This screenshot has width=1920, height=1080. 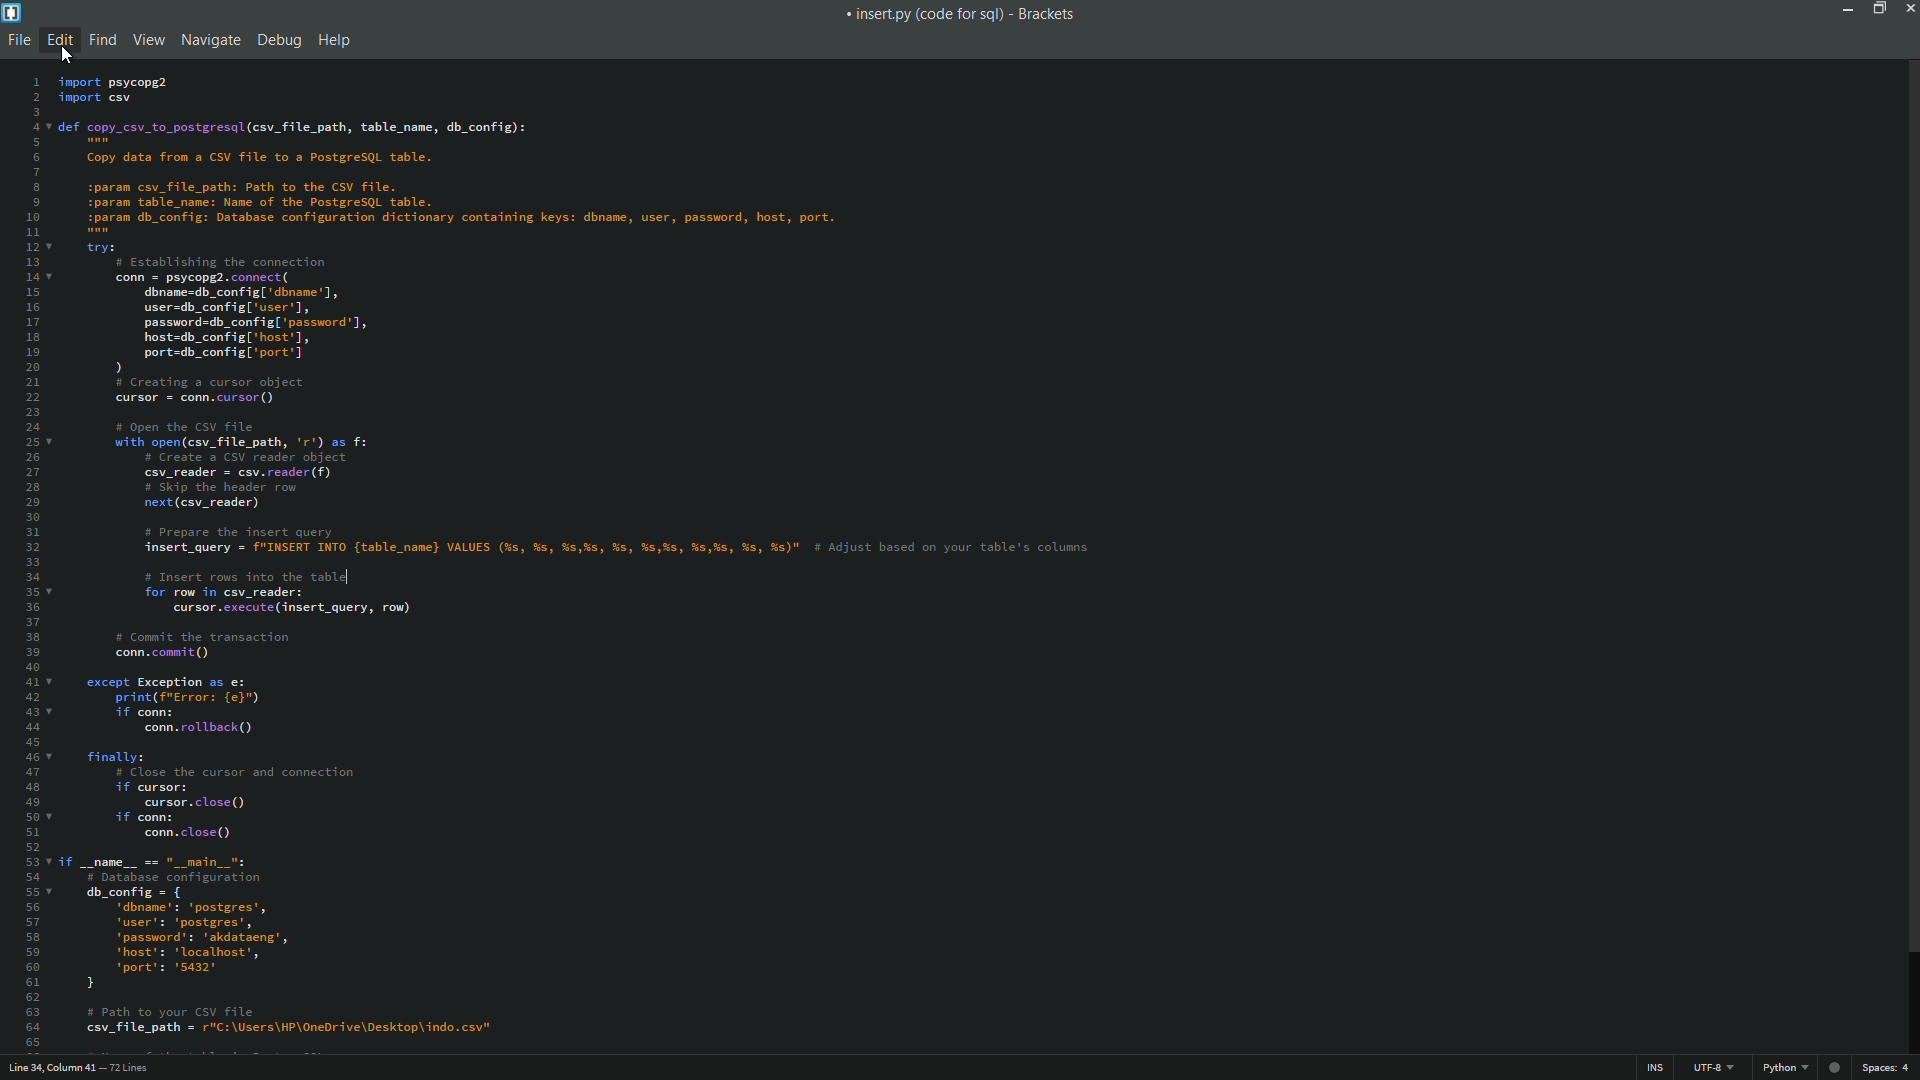 What do you see at coordinates (277, 41) in the screenshot?
I see `debug menu` at bounding box center [277, 41].